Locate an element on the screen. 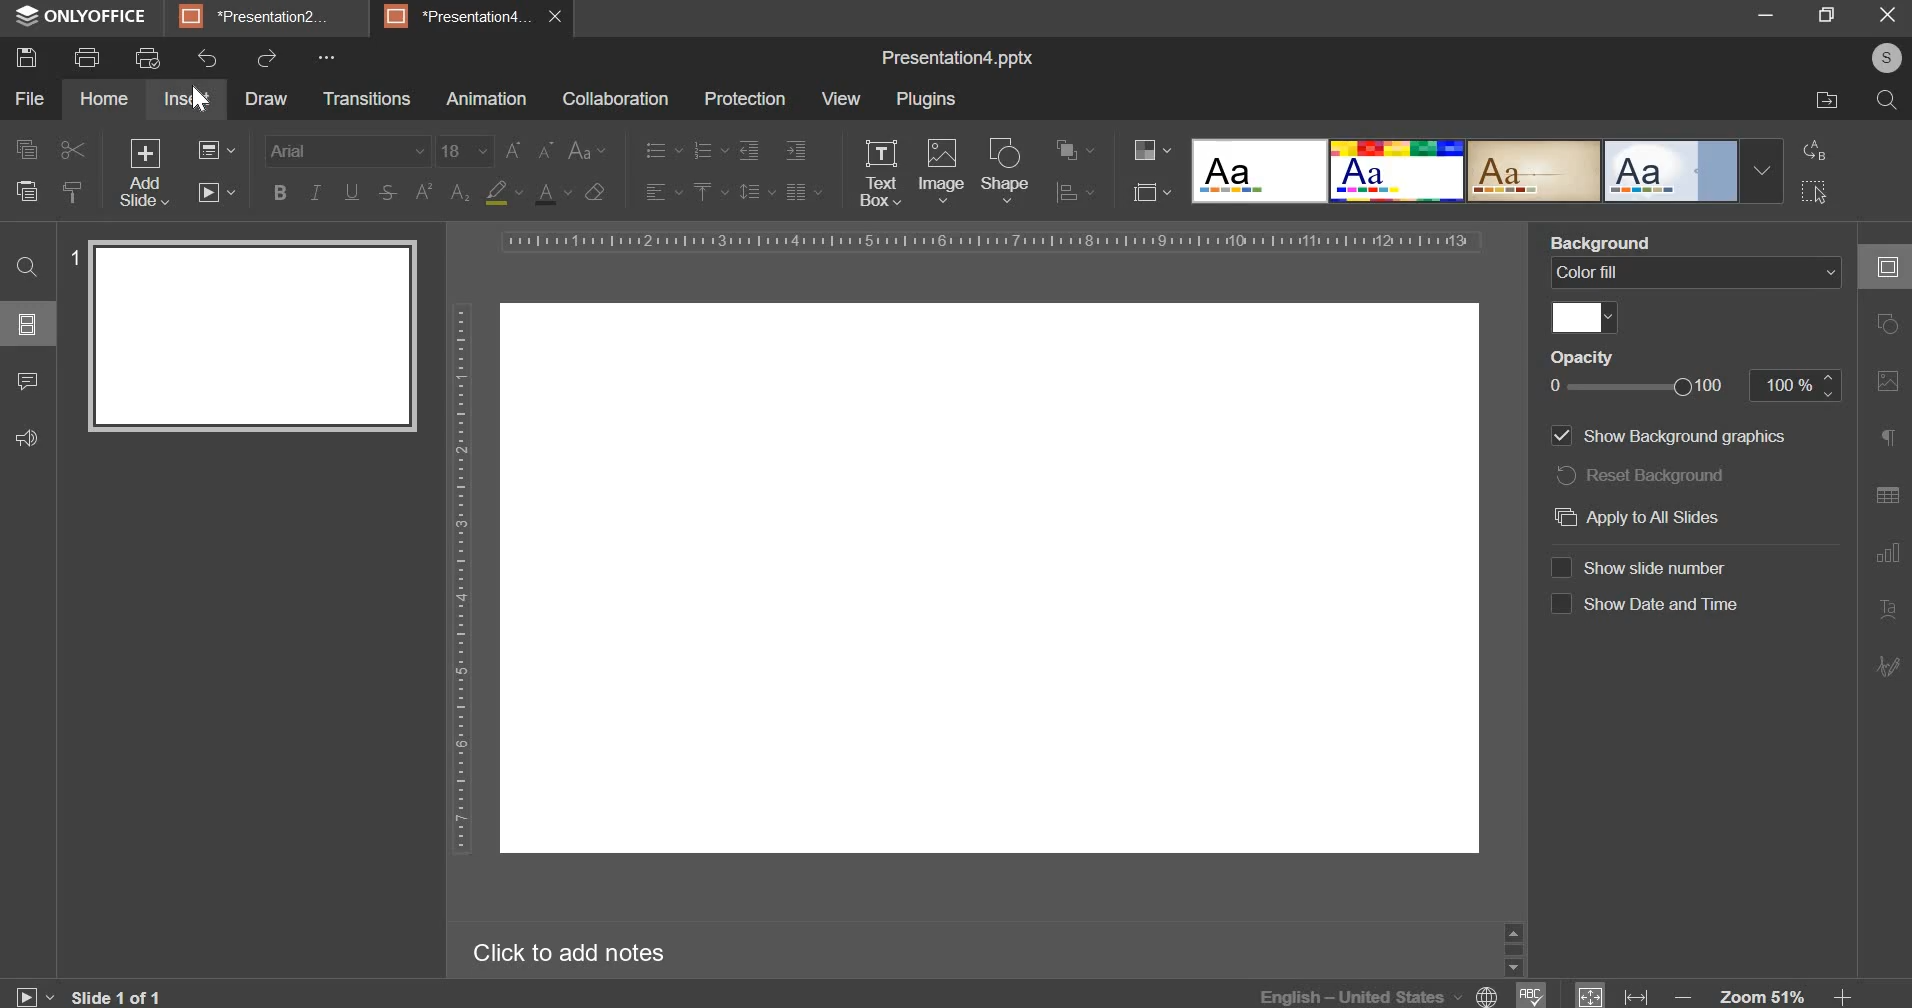  paragraph settings is located at coordinates (1894, 436).